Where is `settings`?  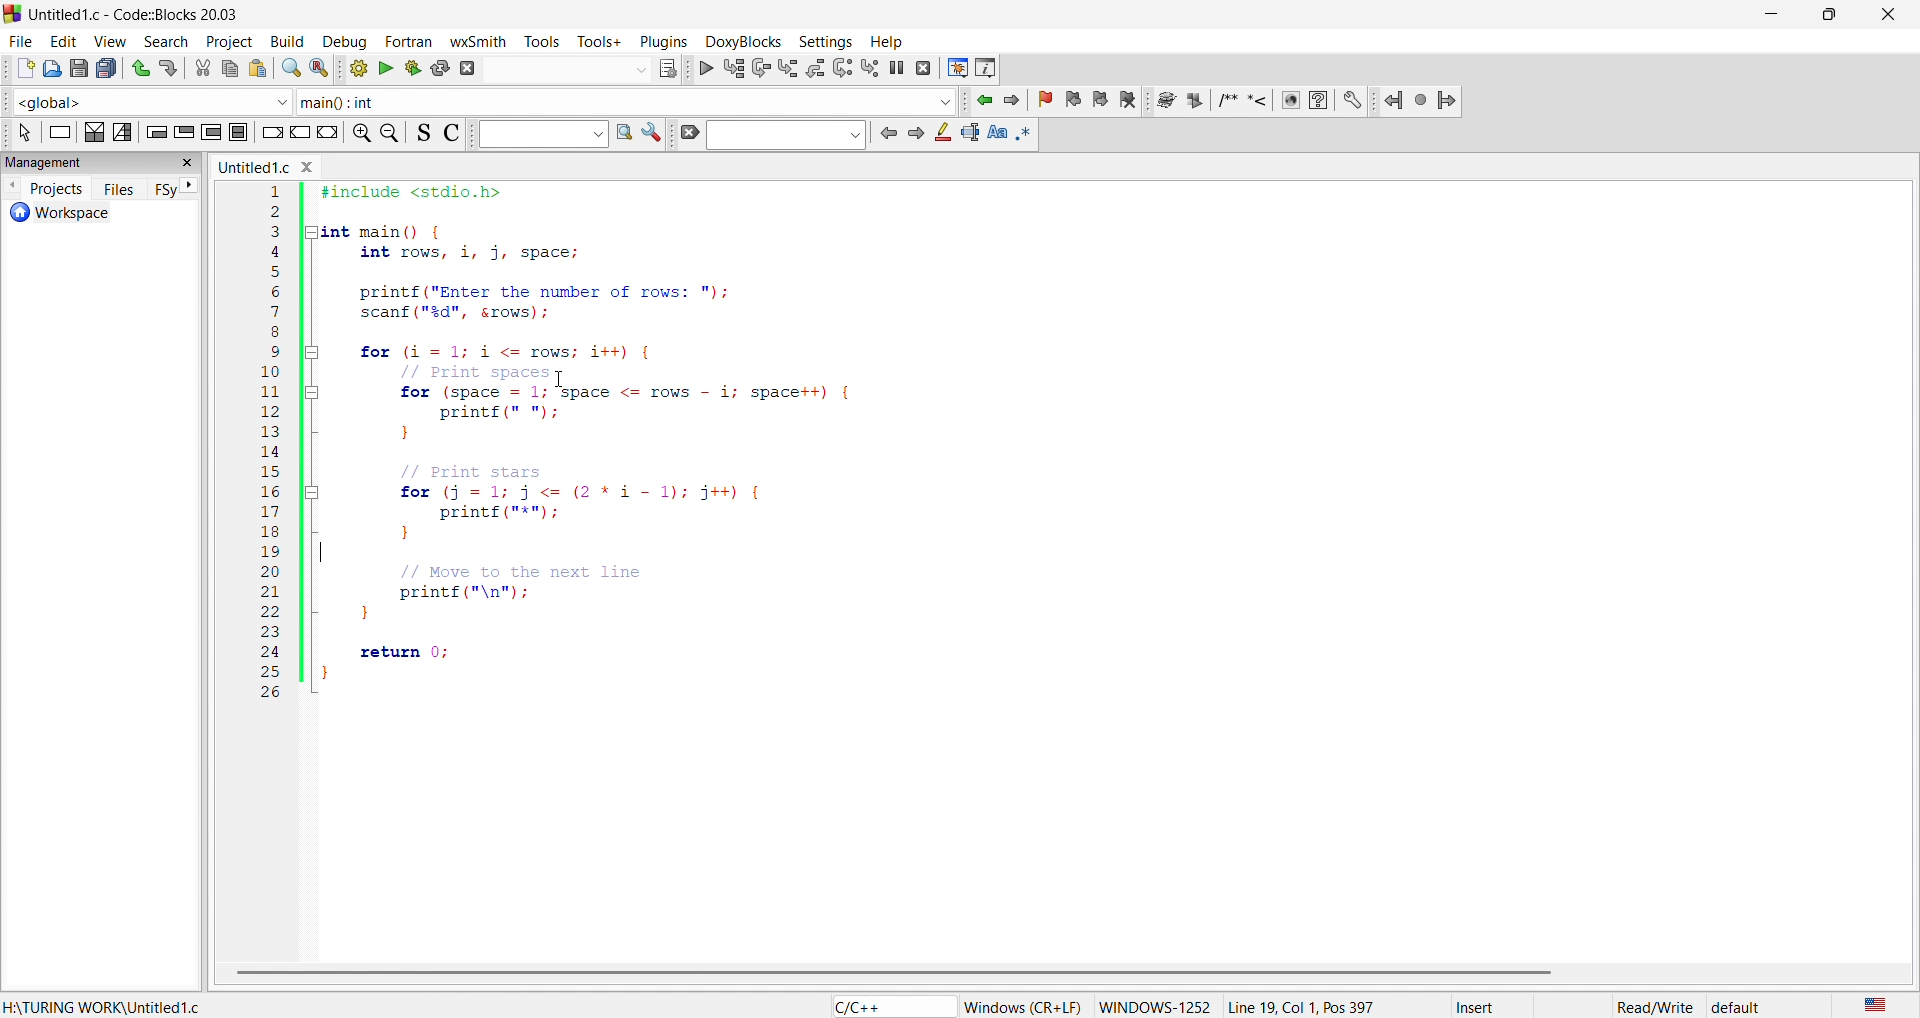 settings is located at coordinates (652, 135).